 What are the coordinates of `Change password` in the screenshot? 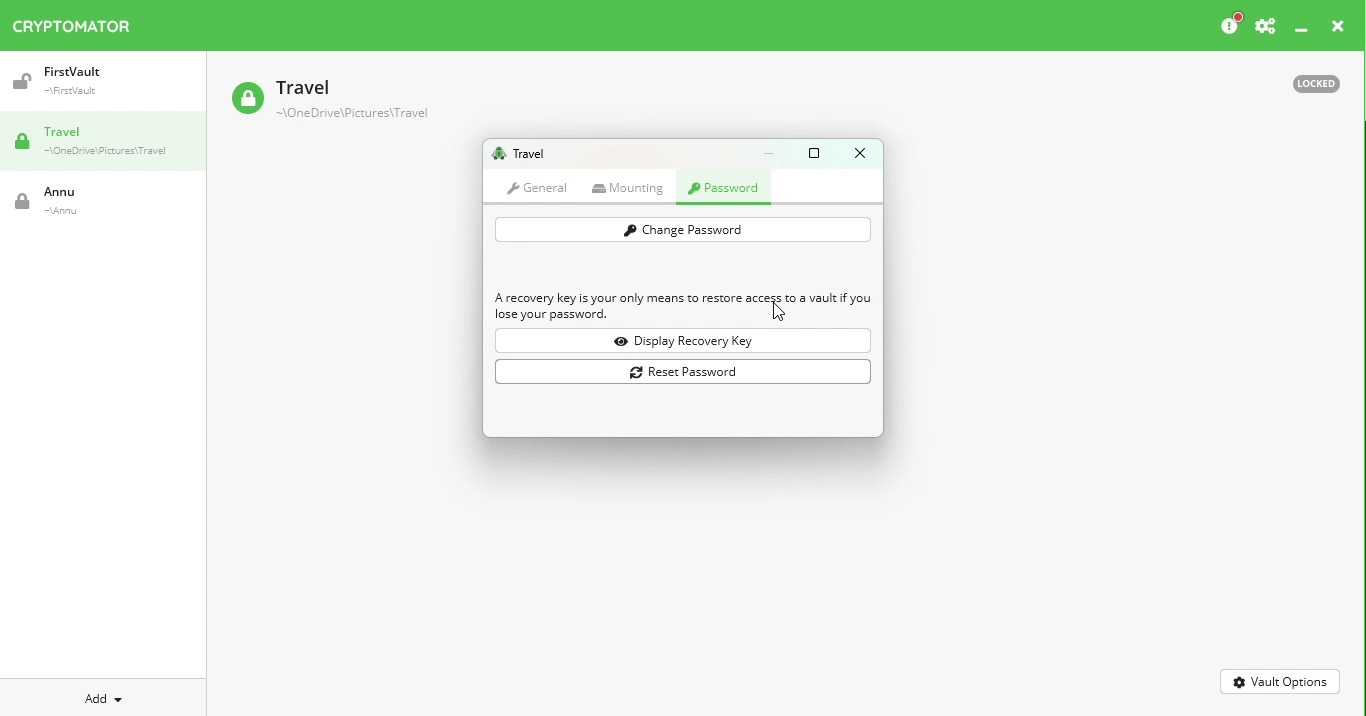 It's located at (682, 230).